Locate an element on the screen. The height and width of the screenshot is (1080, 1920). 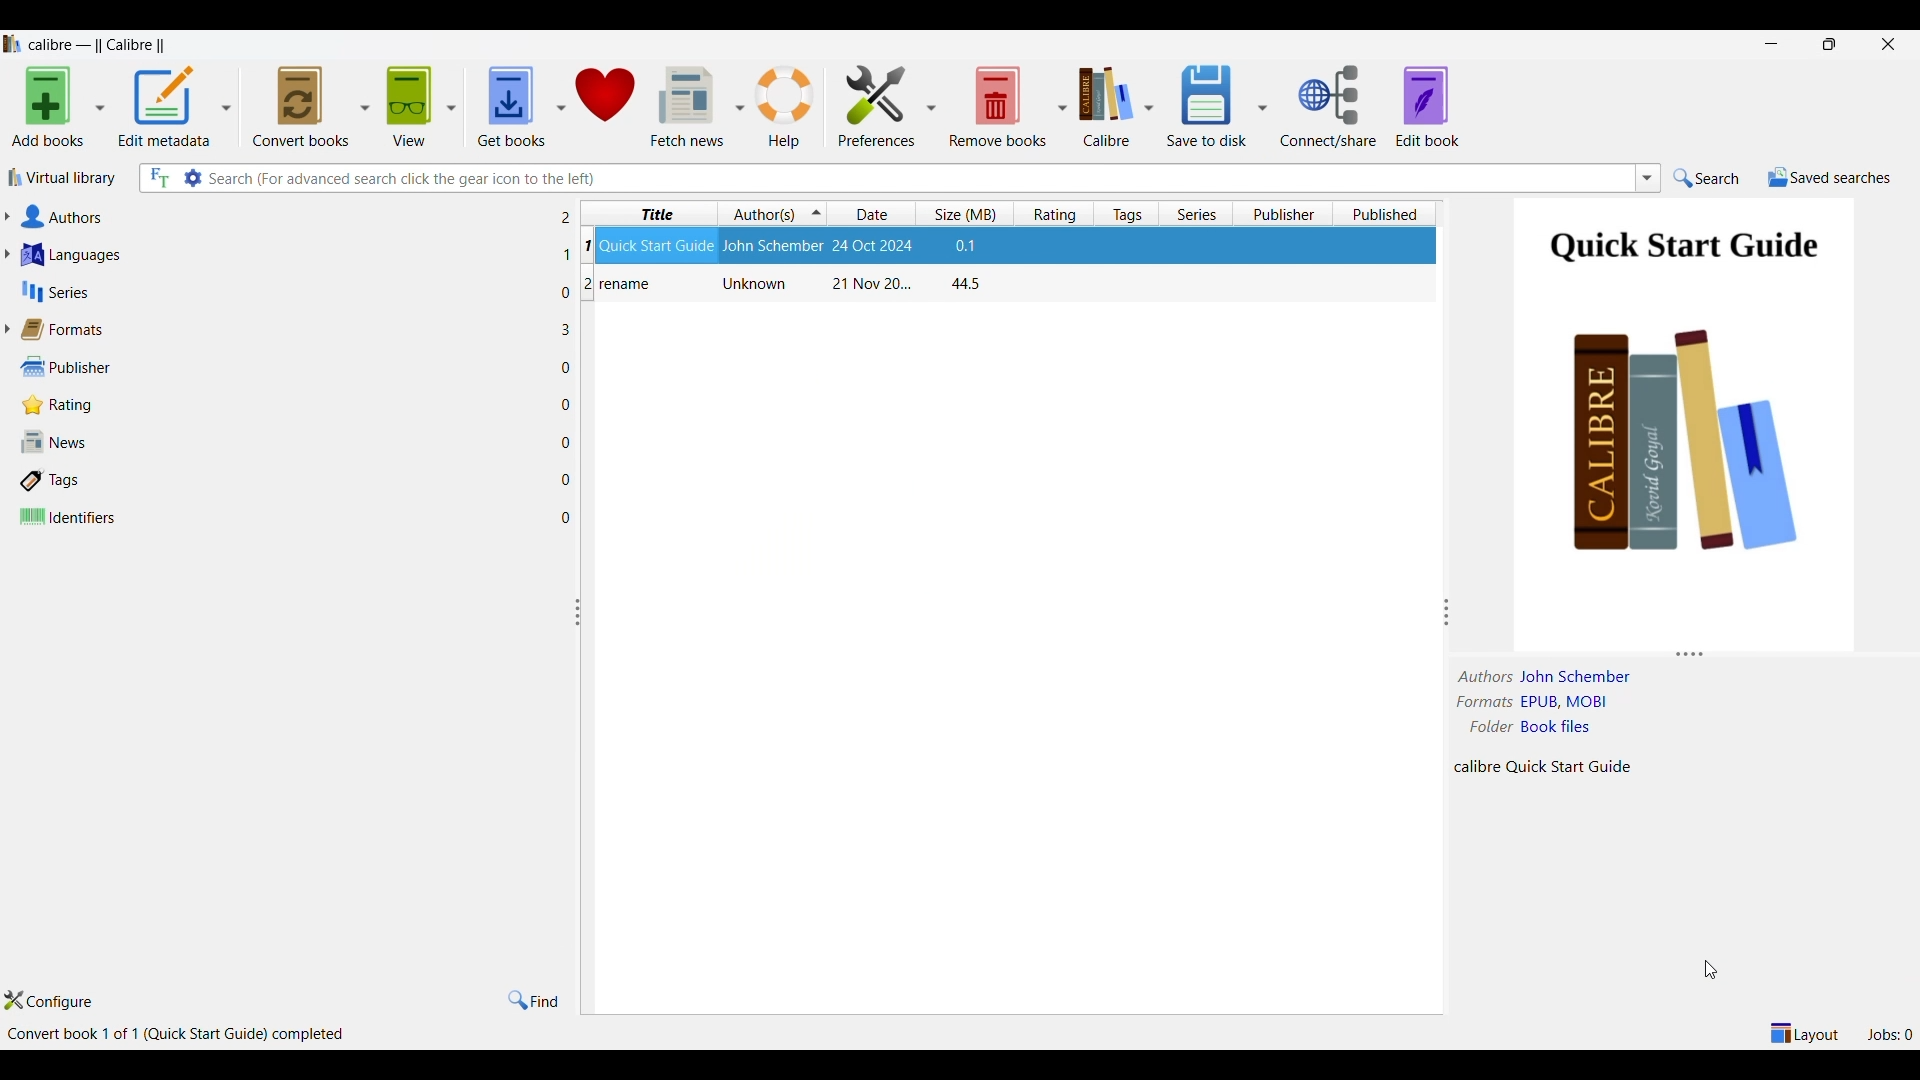
Get books is located at coordinates (509, 108).